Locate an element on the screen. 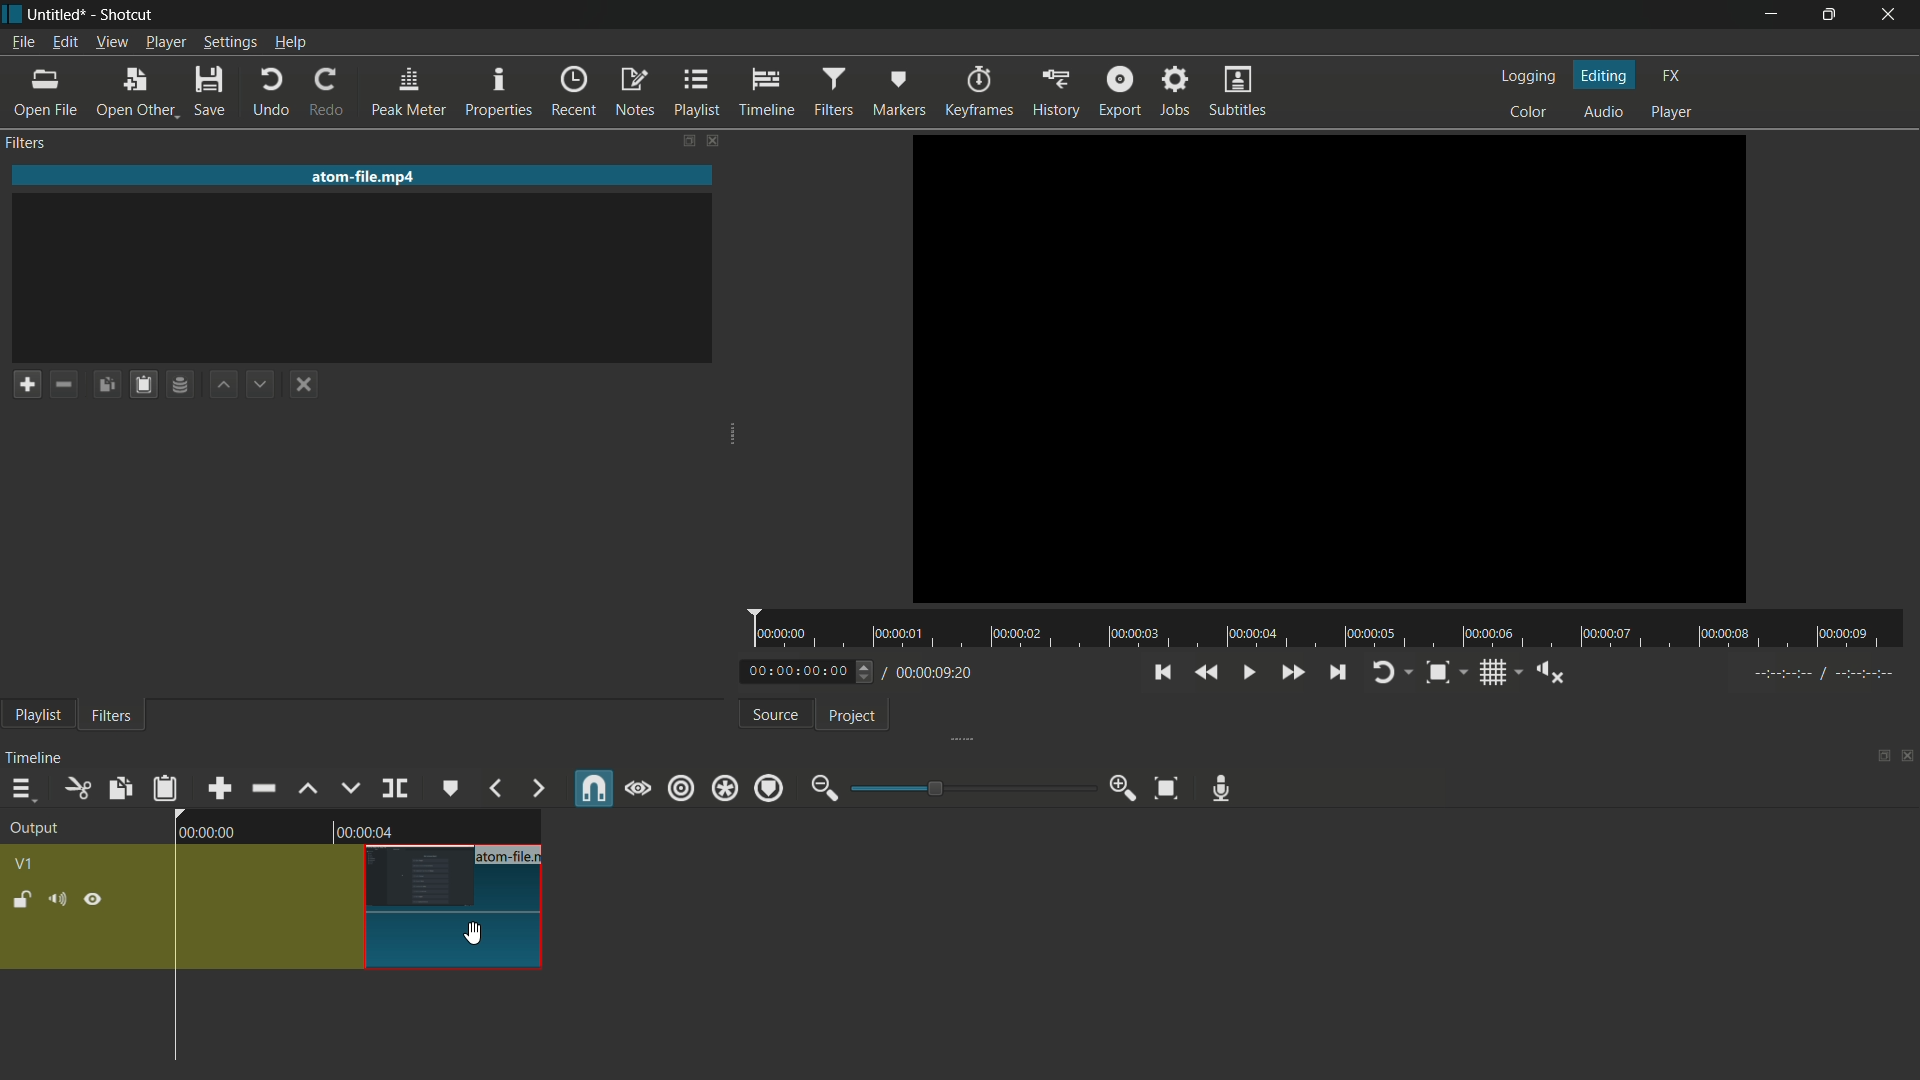  open file is located at coordinates (44, 94).